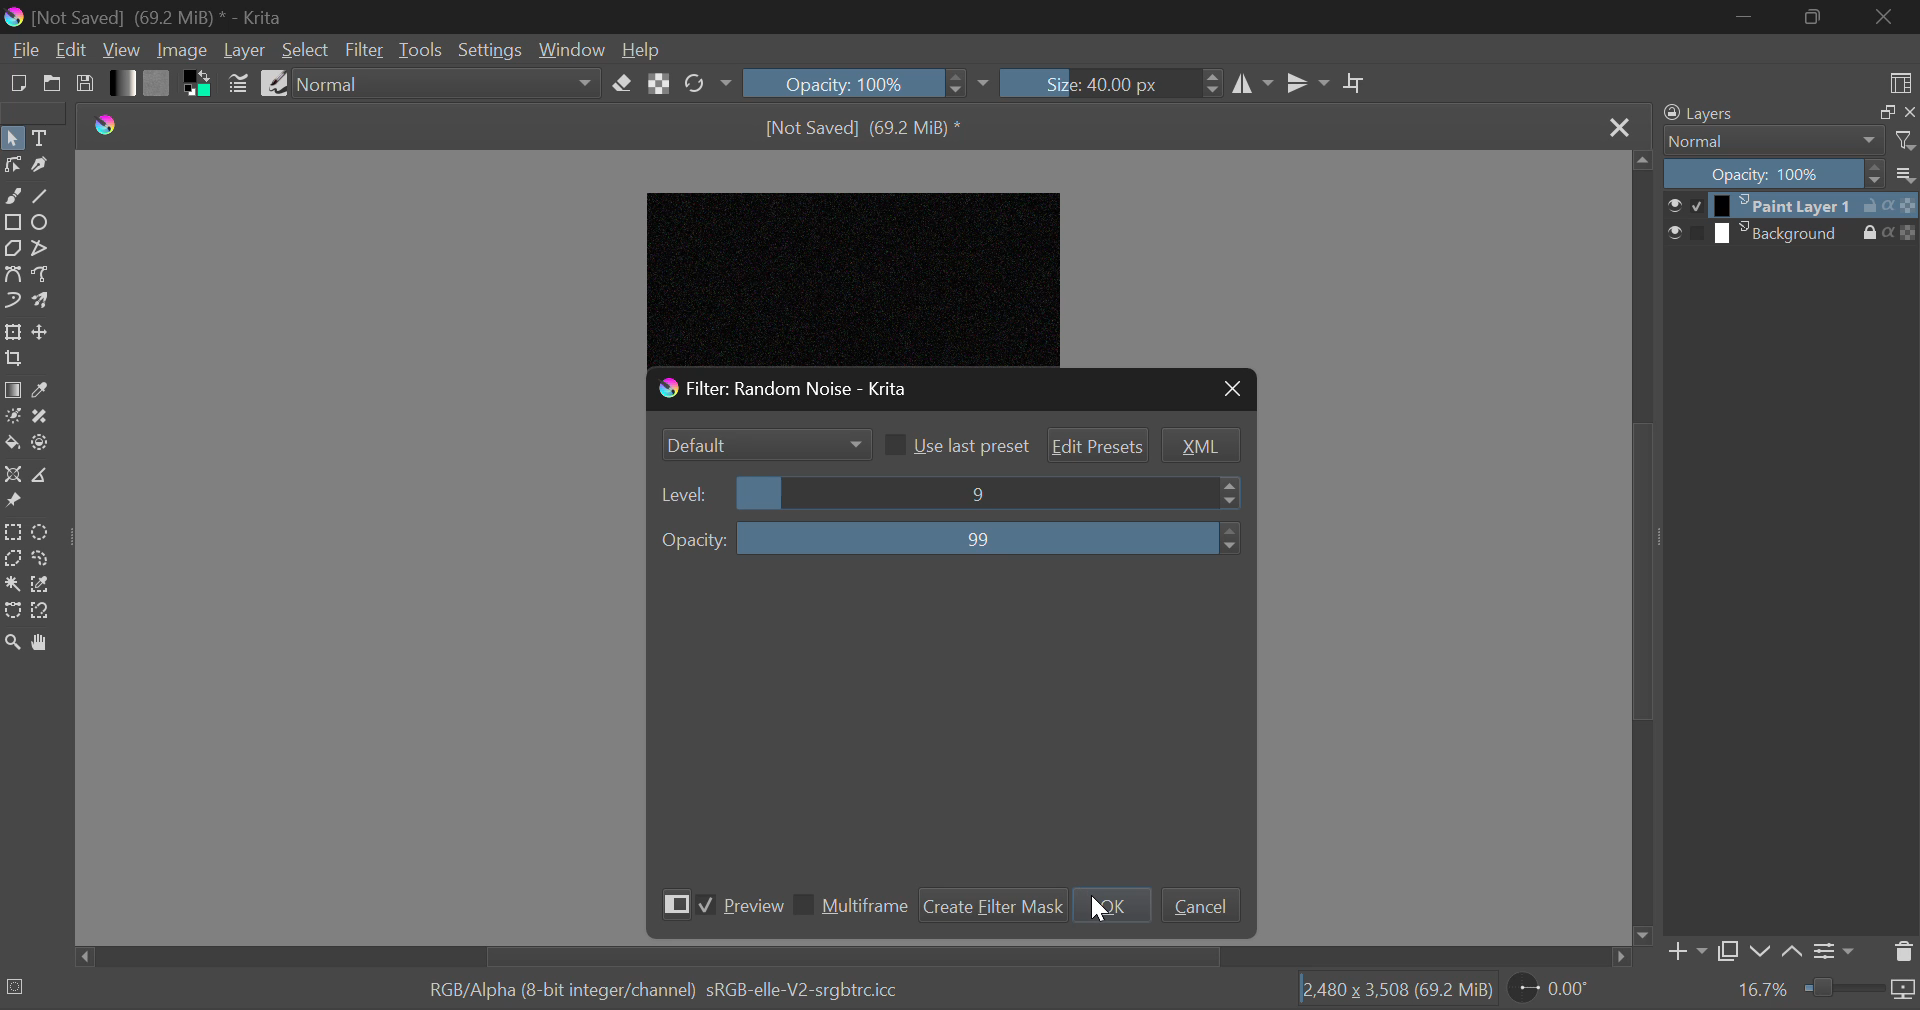  I want to click on Fill and Enclose, so click(42, 442).